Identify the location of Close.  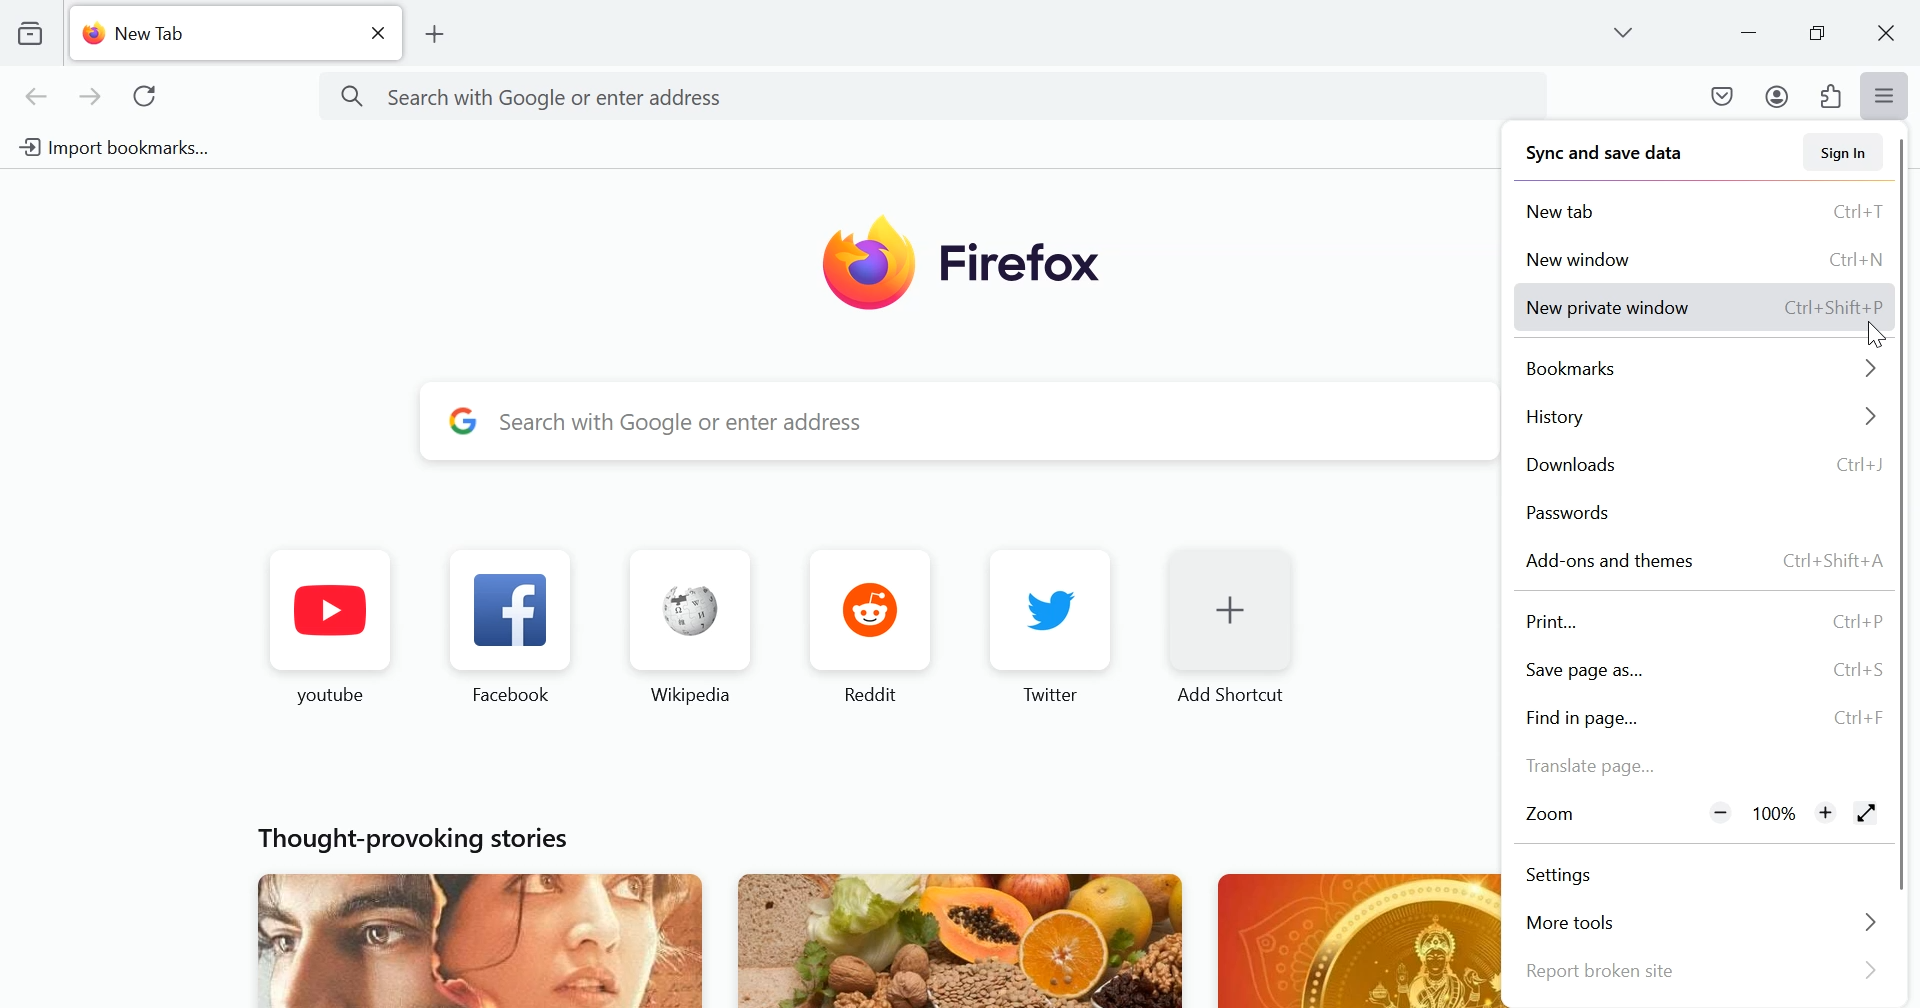
(1885, 30).